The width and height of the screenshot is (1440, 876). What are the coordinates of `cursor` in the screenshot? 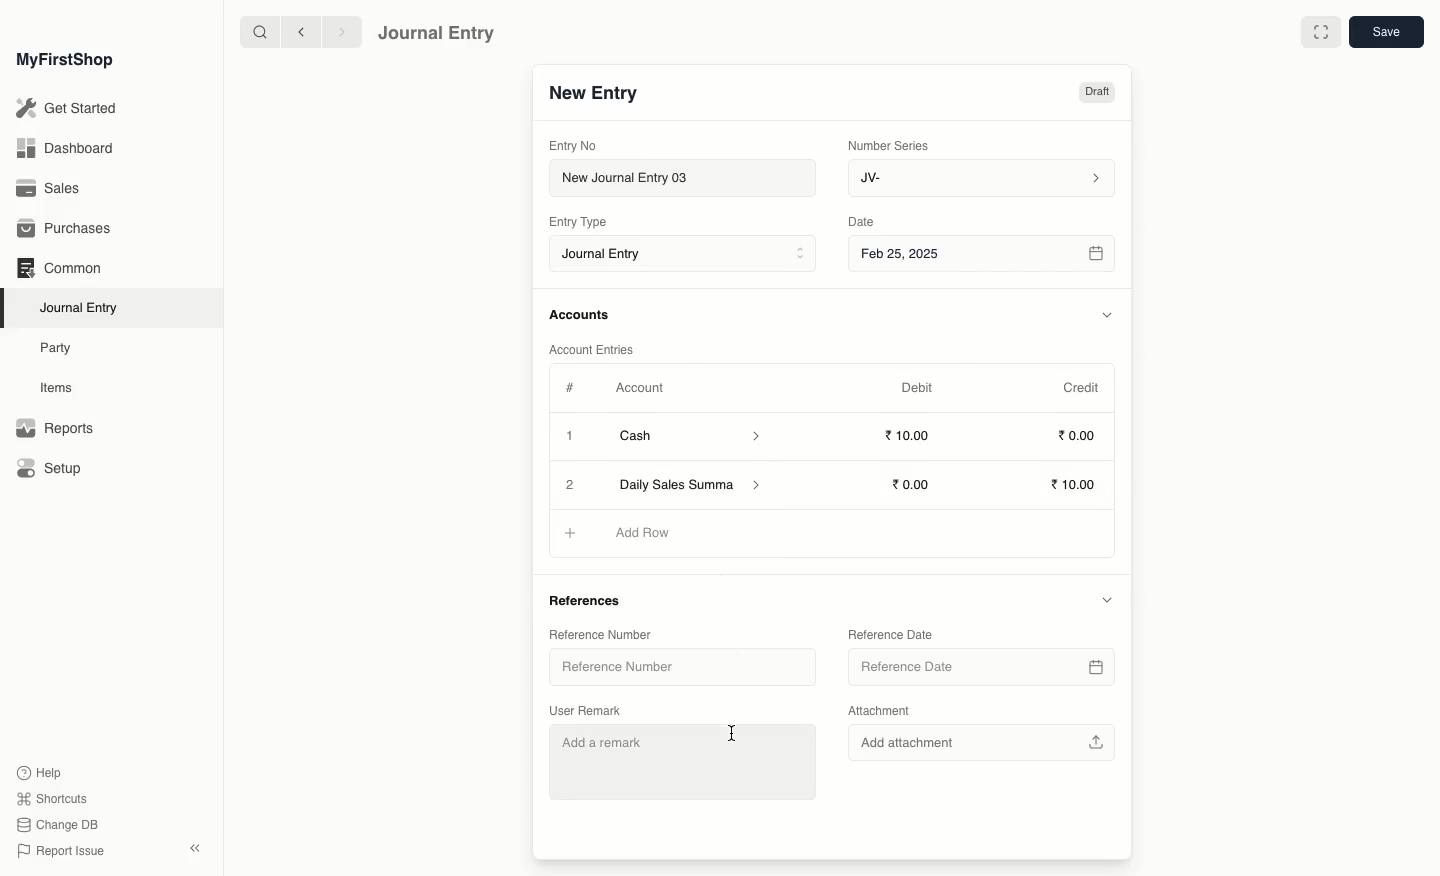 It's located at (728, 727).